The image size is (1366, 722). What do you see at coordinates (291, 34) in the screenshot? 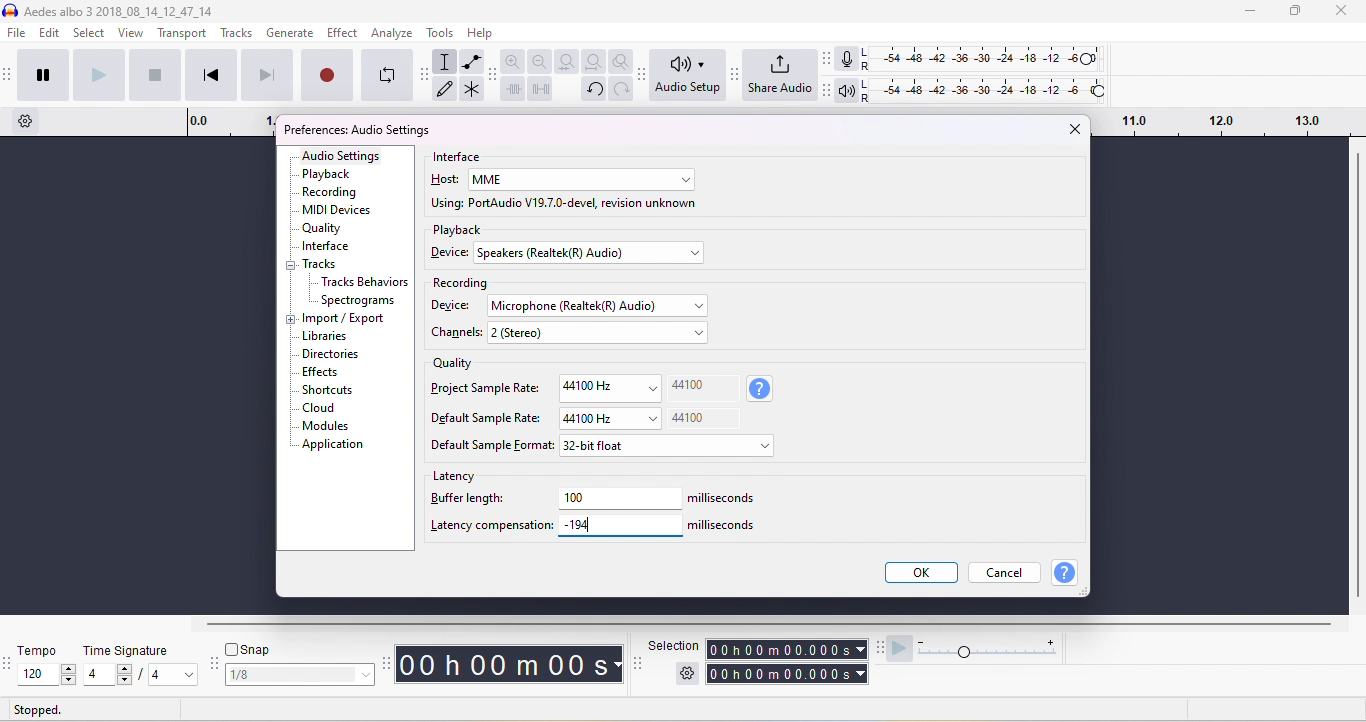
I see `generate` at bounding box center [291, 34].